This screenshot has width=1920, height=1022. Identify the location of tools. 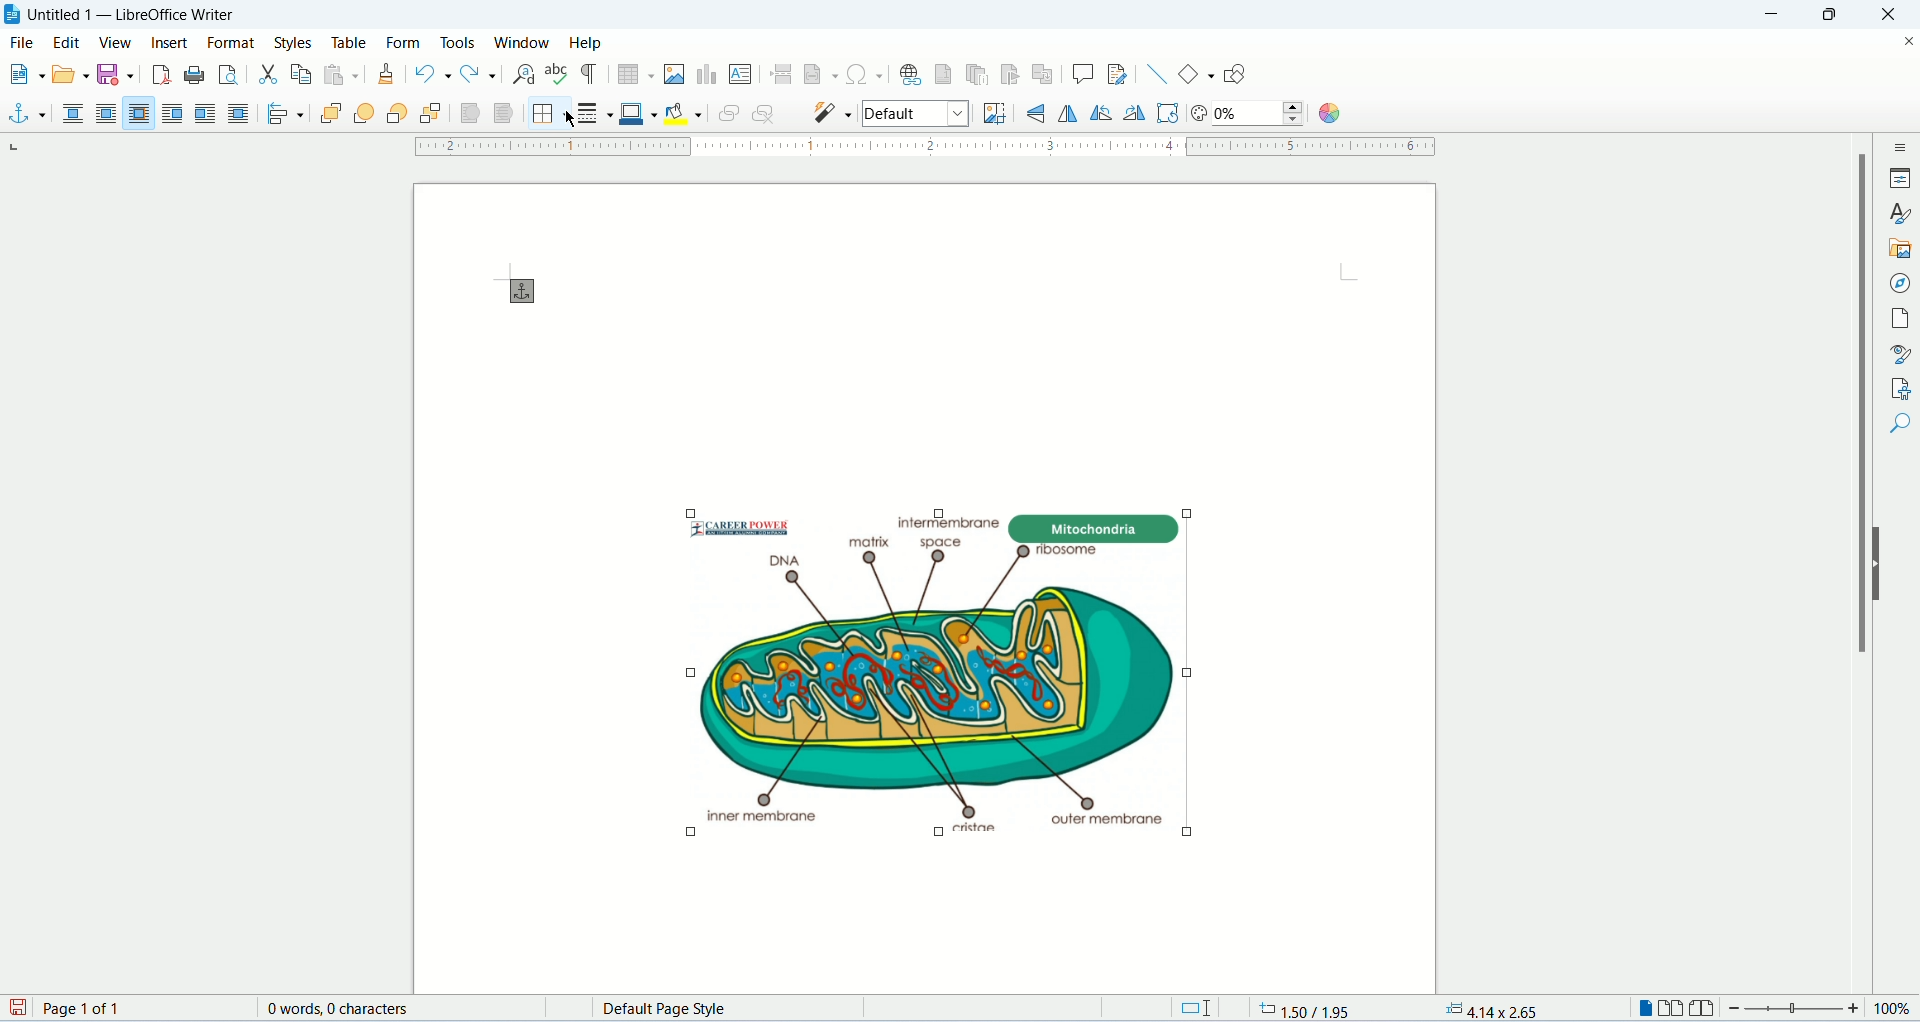
(458, 44).